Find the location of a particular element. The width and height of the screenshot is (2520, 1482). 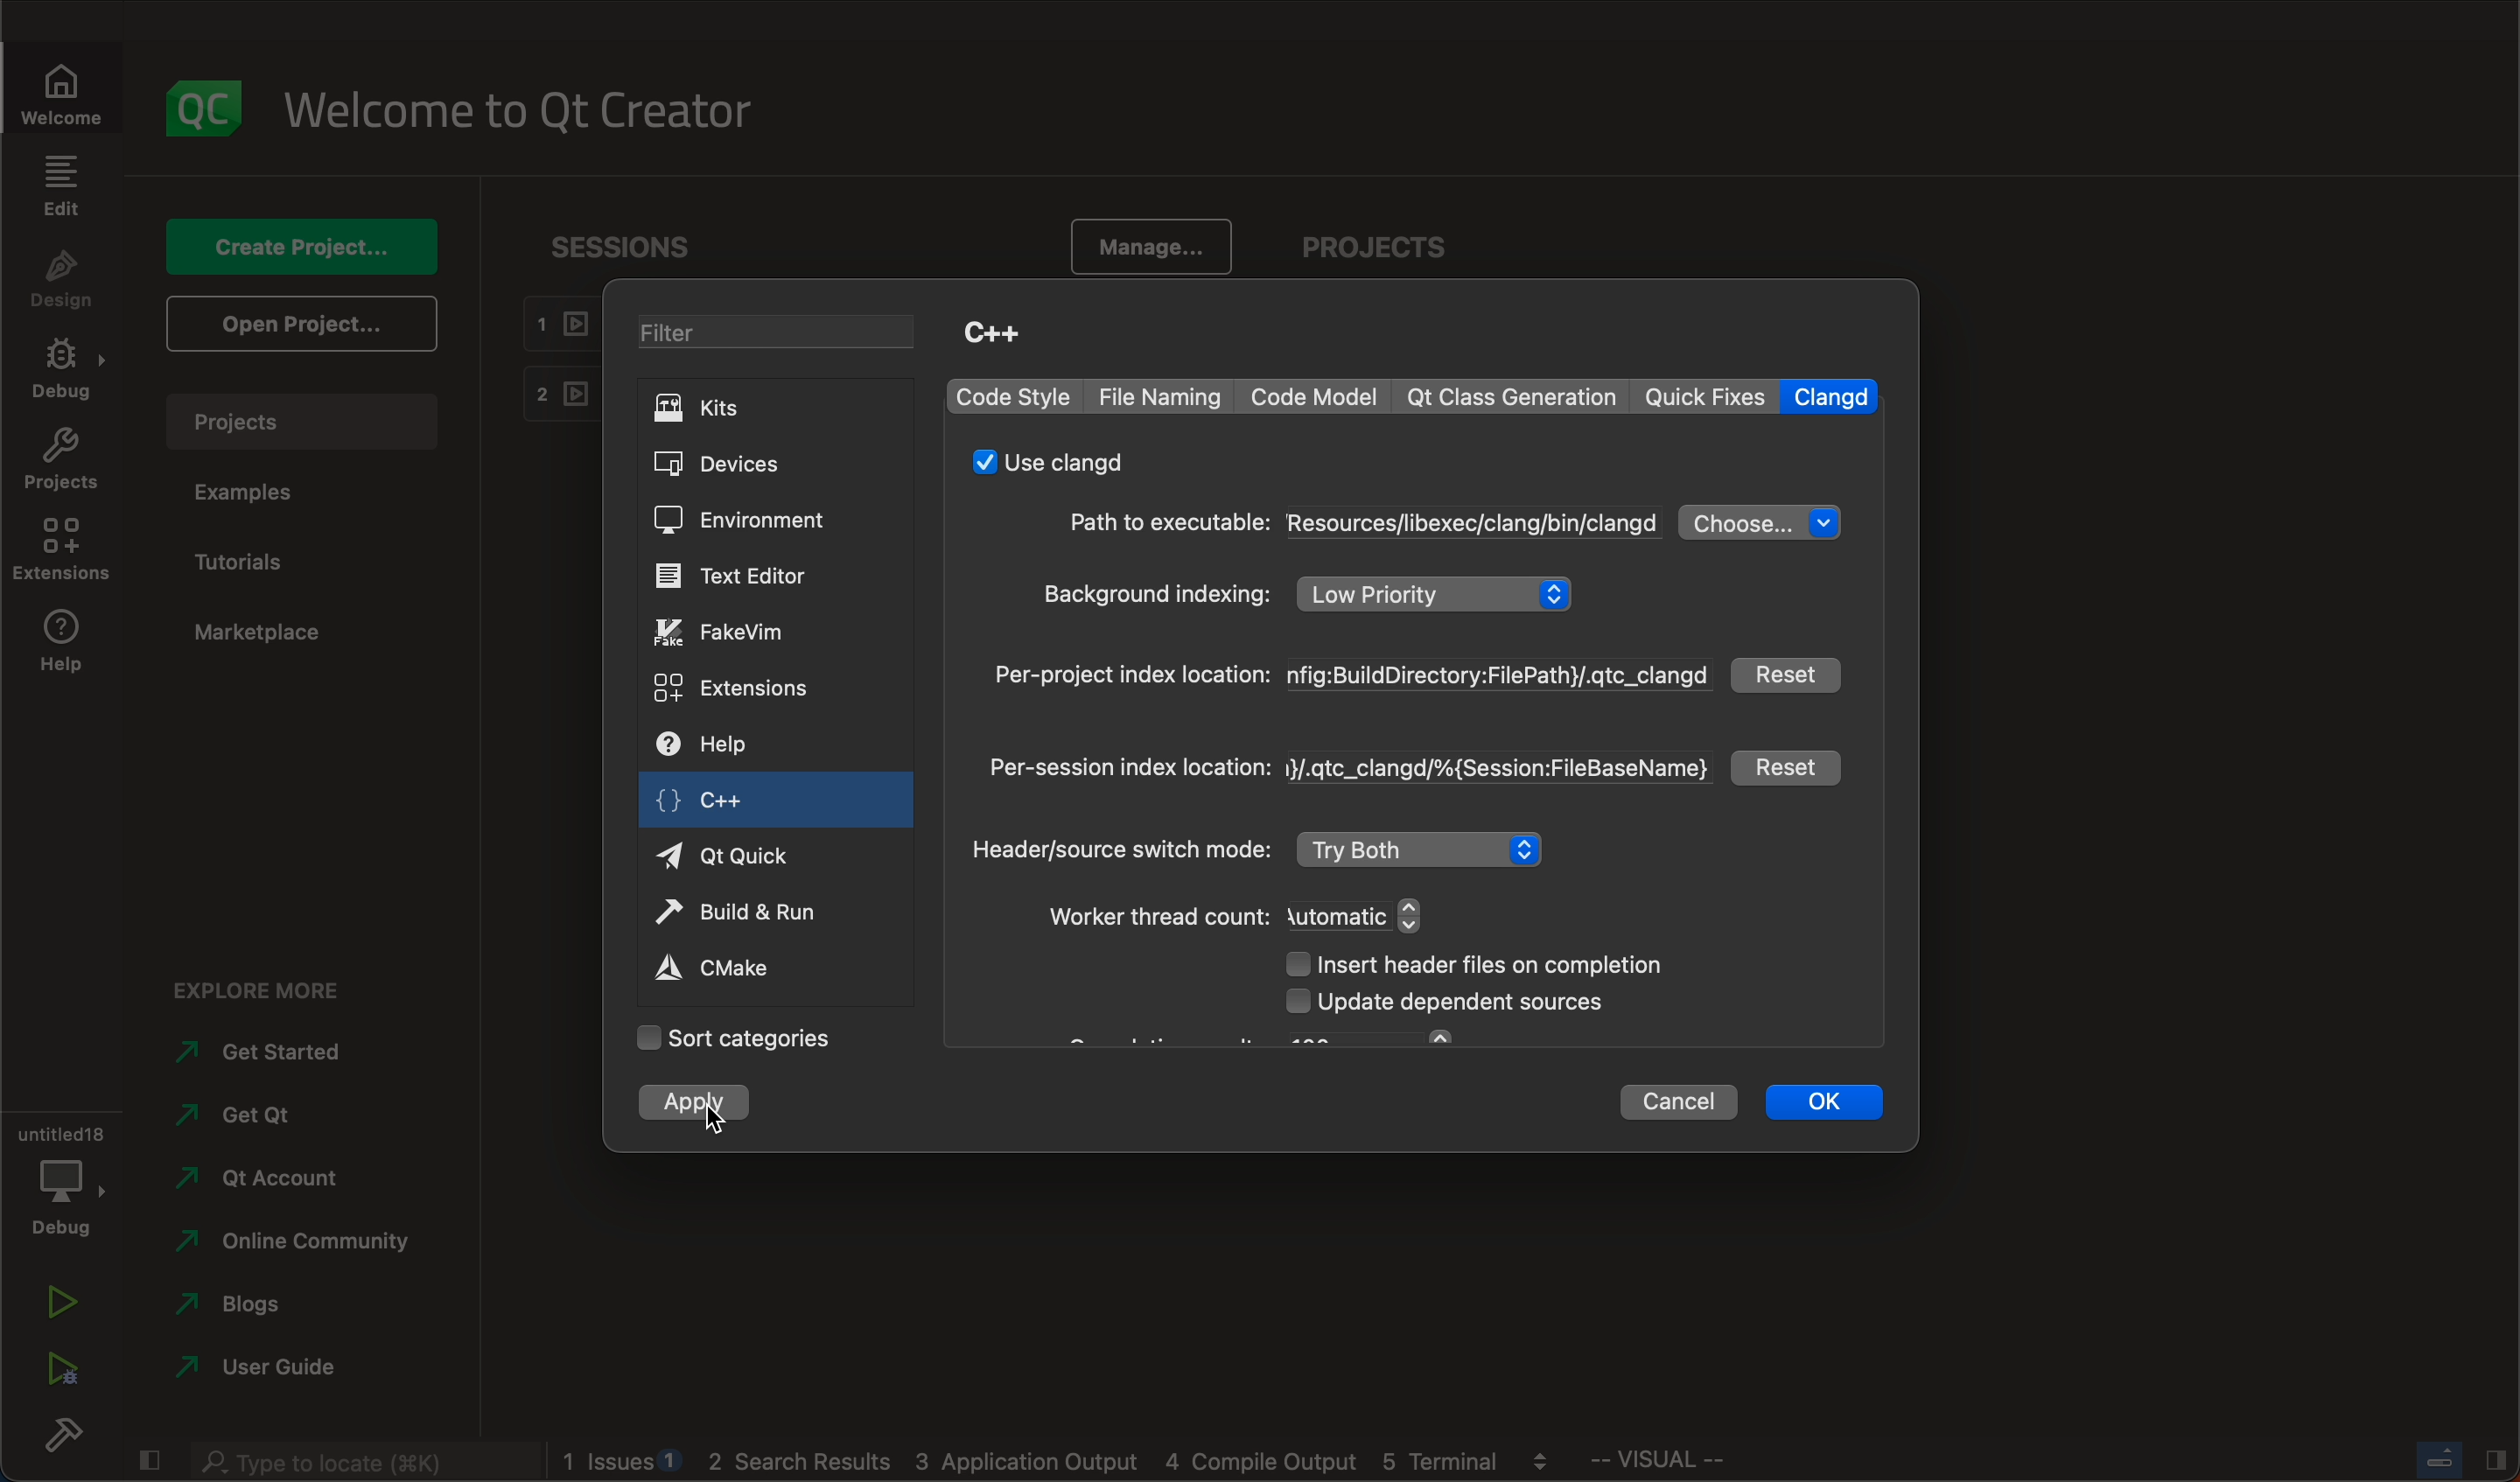

build is located at coordinates (57, 1429).